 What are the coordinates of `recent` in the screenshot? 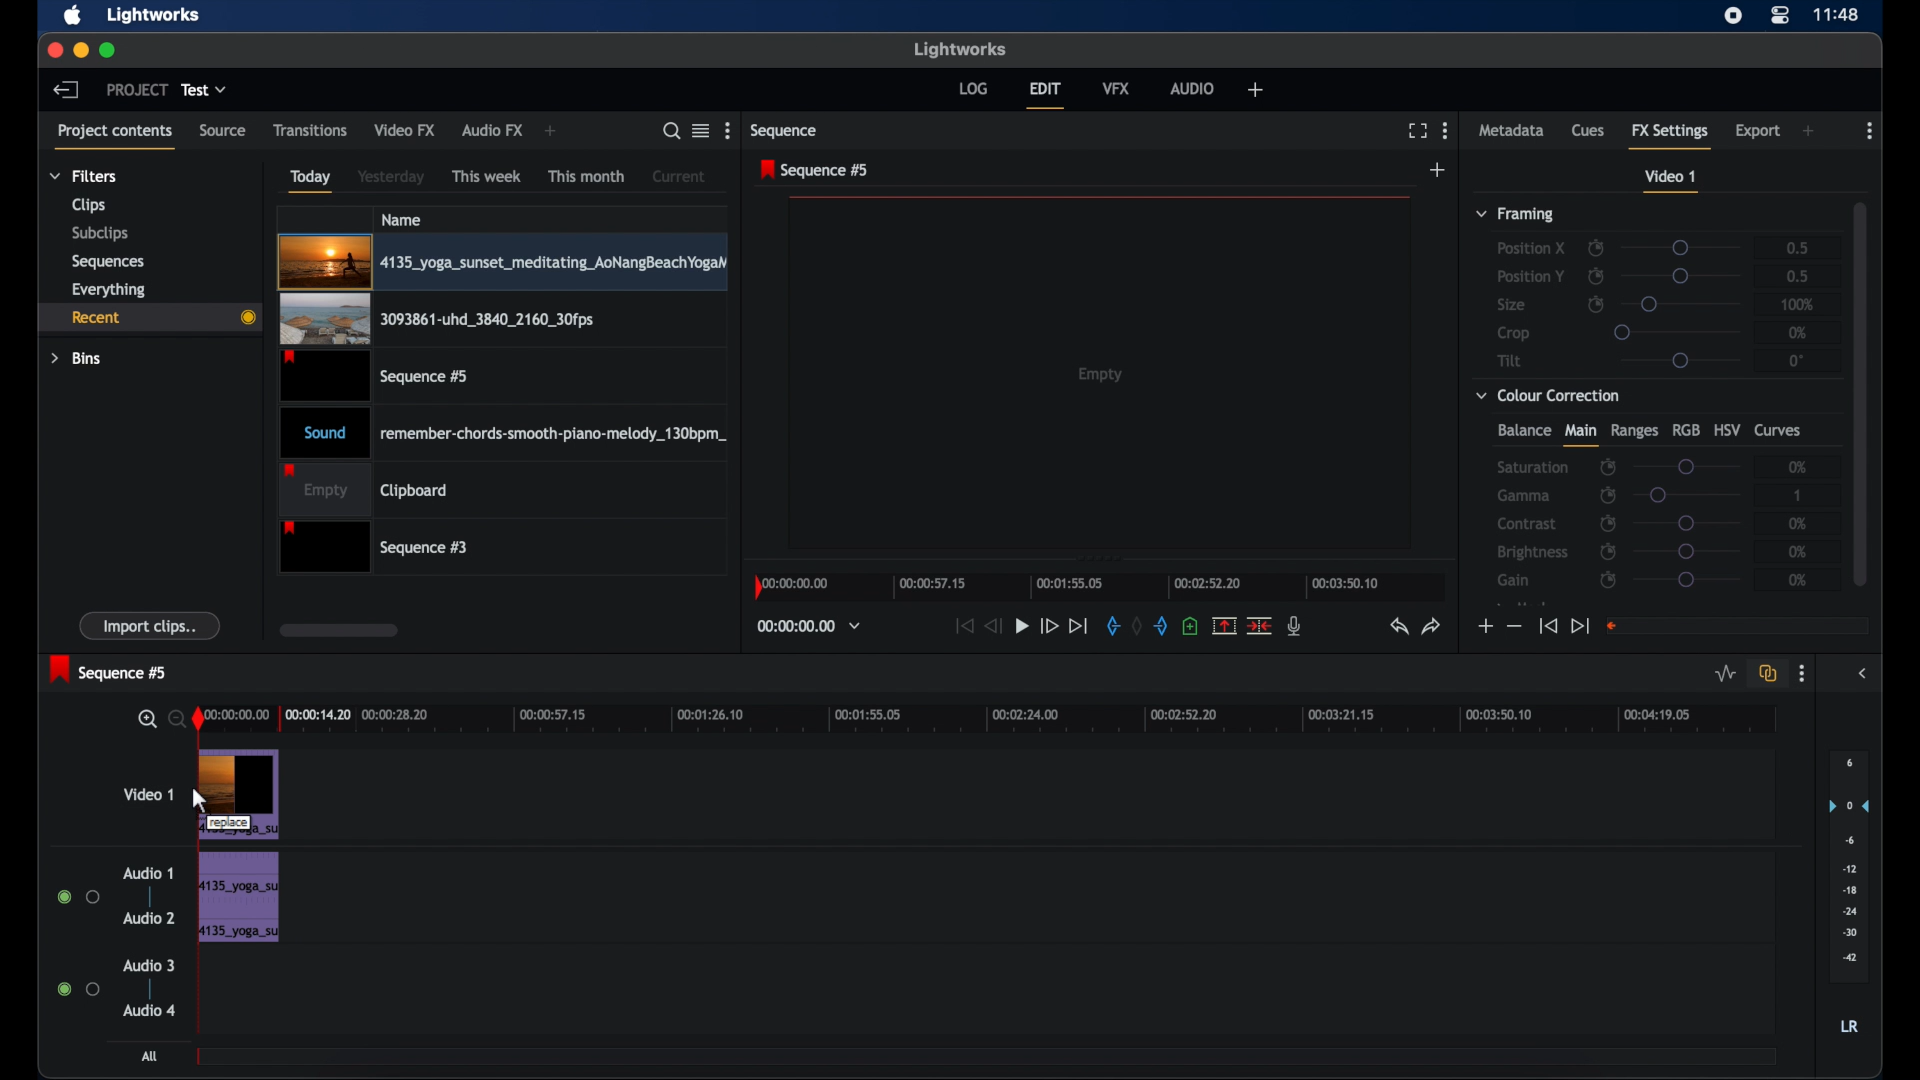 It's located at (149, 317).